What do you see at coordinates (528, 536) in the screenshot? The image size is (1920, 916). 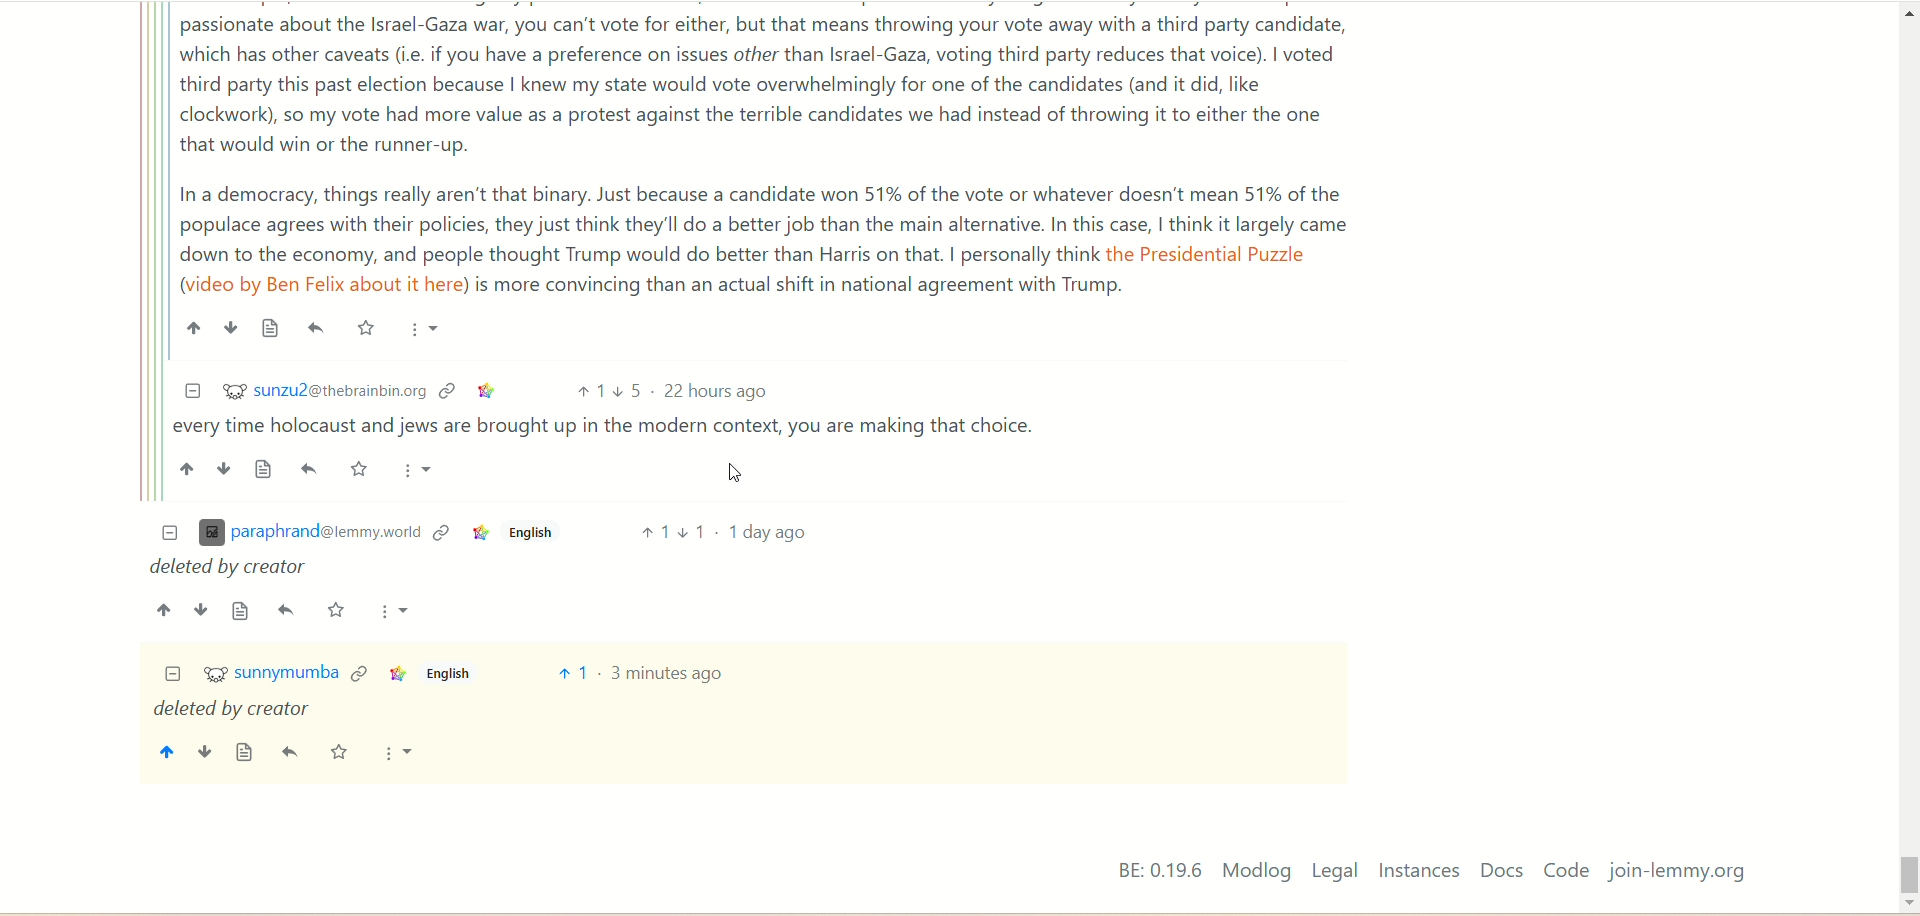 I see `English` at bounding box center [528, 536].